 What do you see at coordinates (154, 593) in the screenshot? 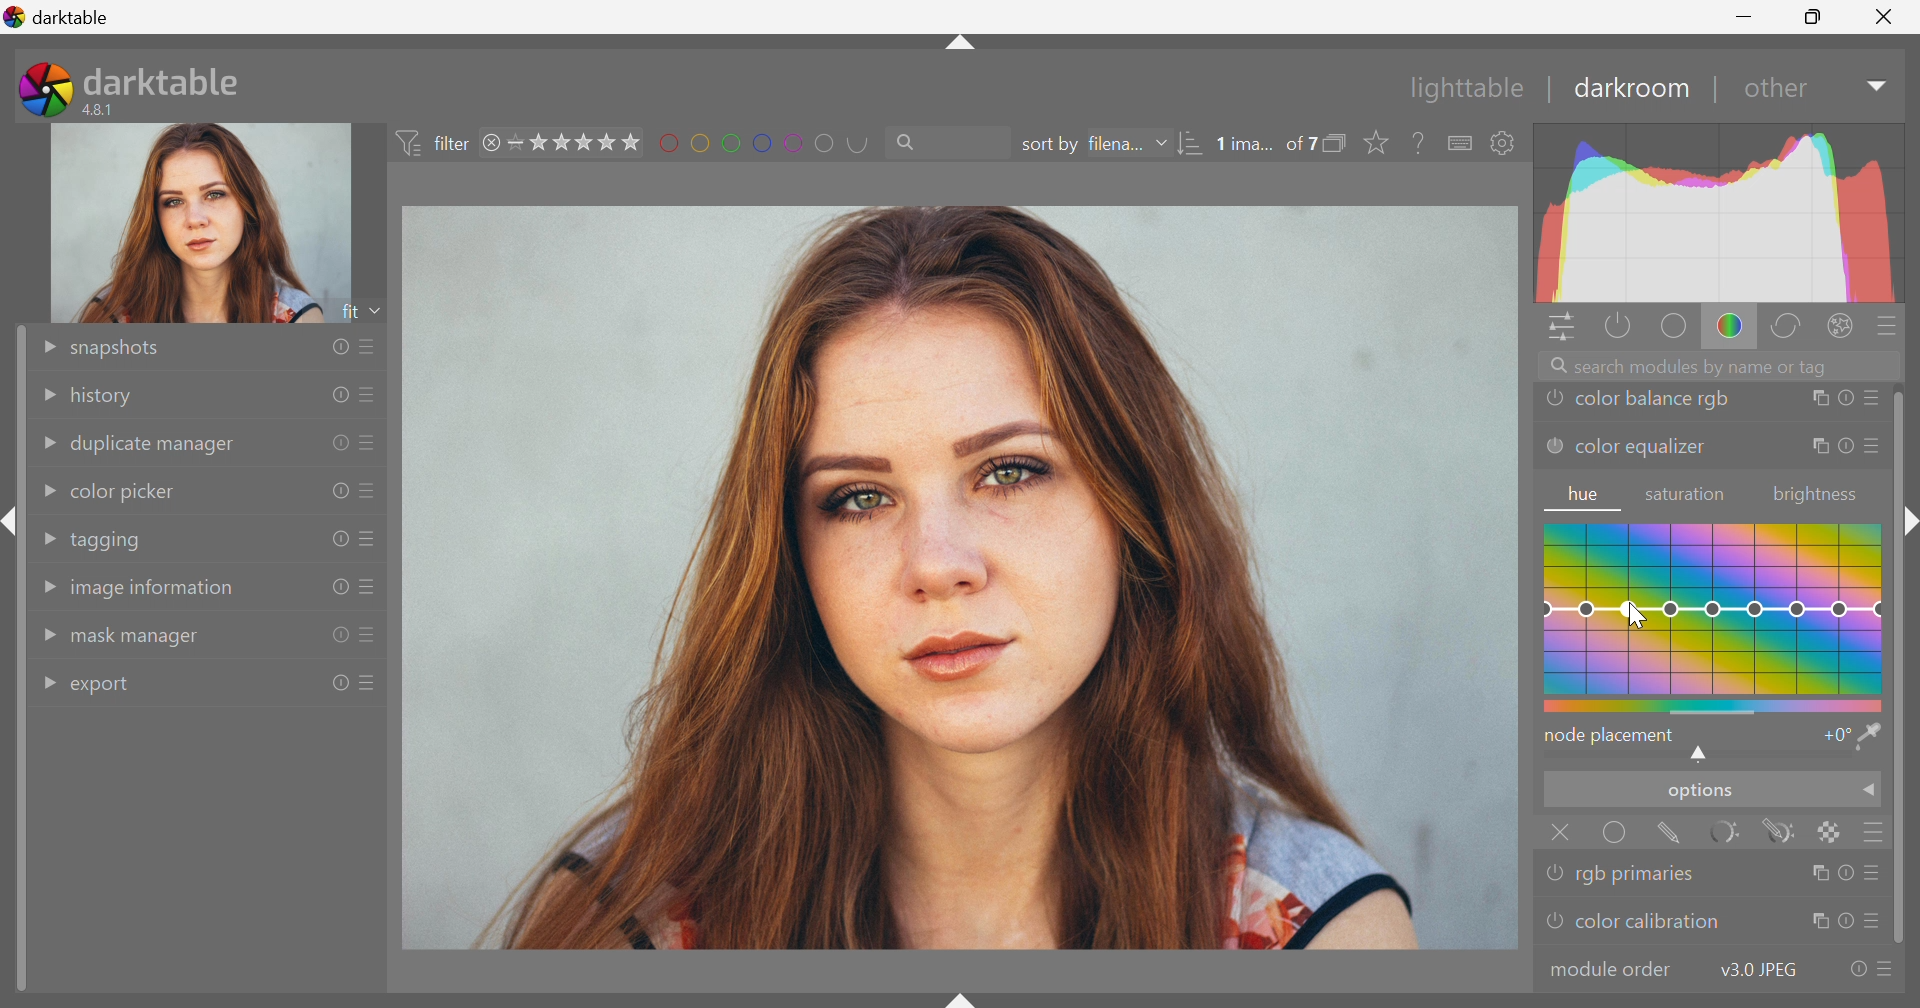
I see `image information` at bounding box center [154, 593].